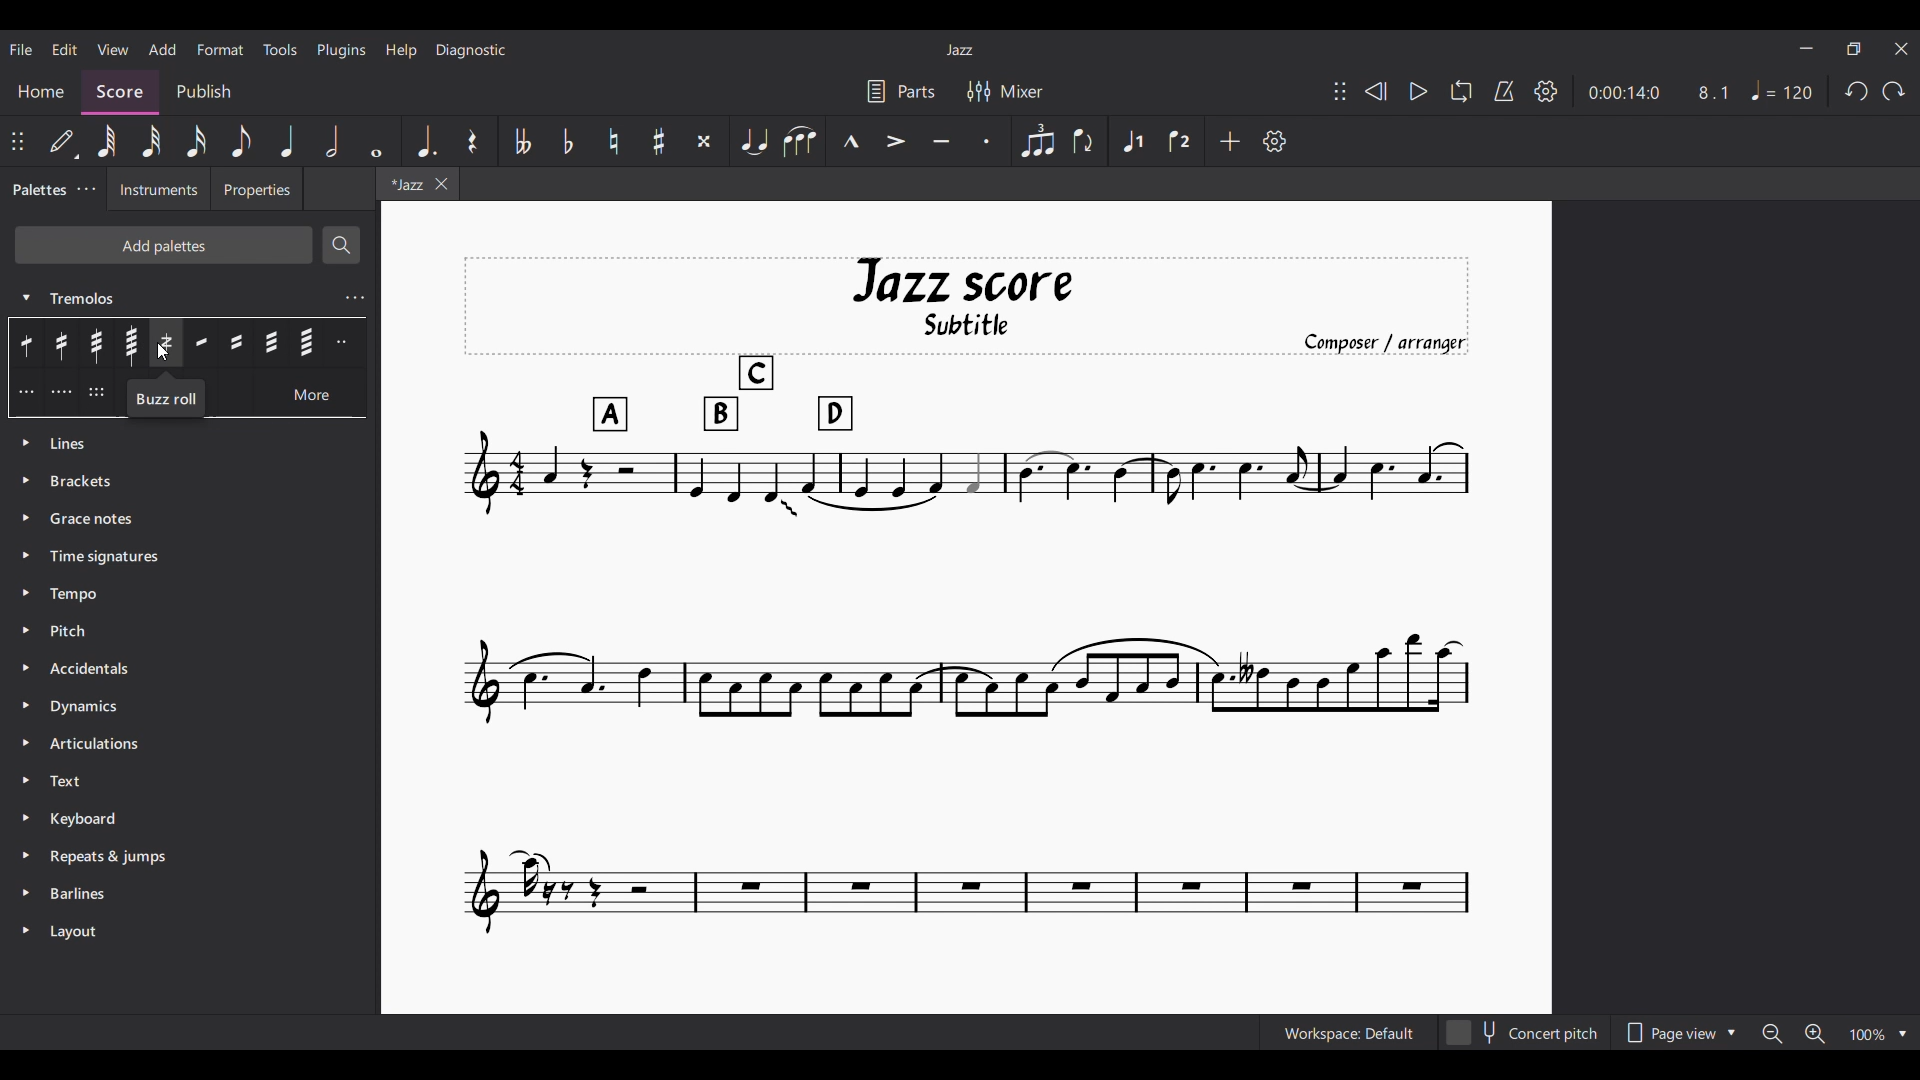 The image size is (1920, 1080). Describe the element at coordinates (967, 596) in the screenshot. I see `Current score` at that location.